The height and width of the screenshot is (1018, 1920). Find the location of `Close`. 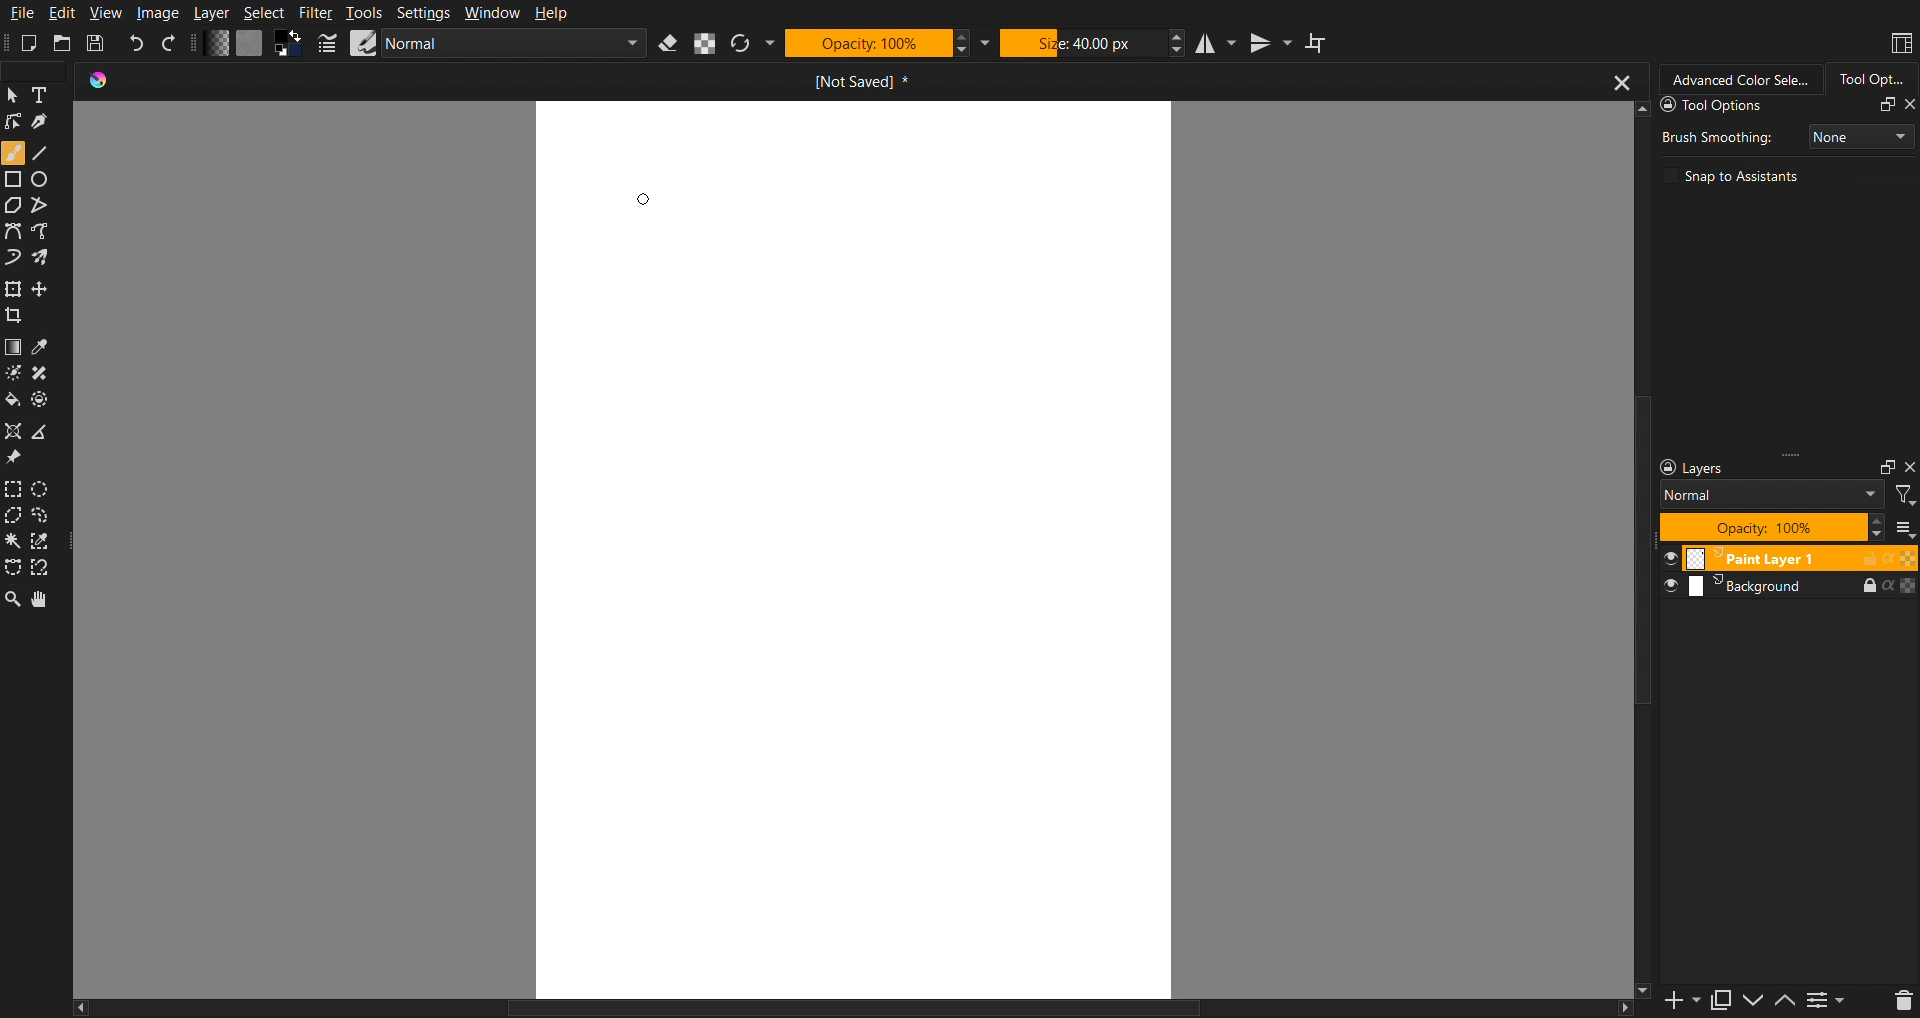

Close is located at coordinates (1908, 105).